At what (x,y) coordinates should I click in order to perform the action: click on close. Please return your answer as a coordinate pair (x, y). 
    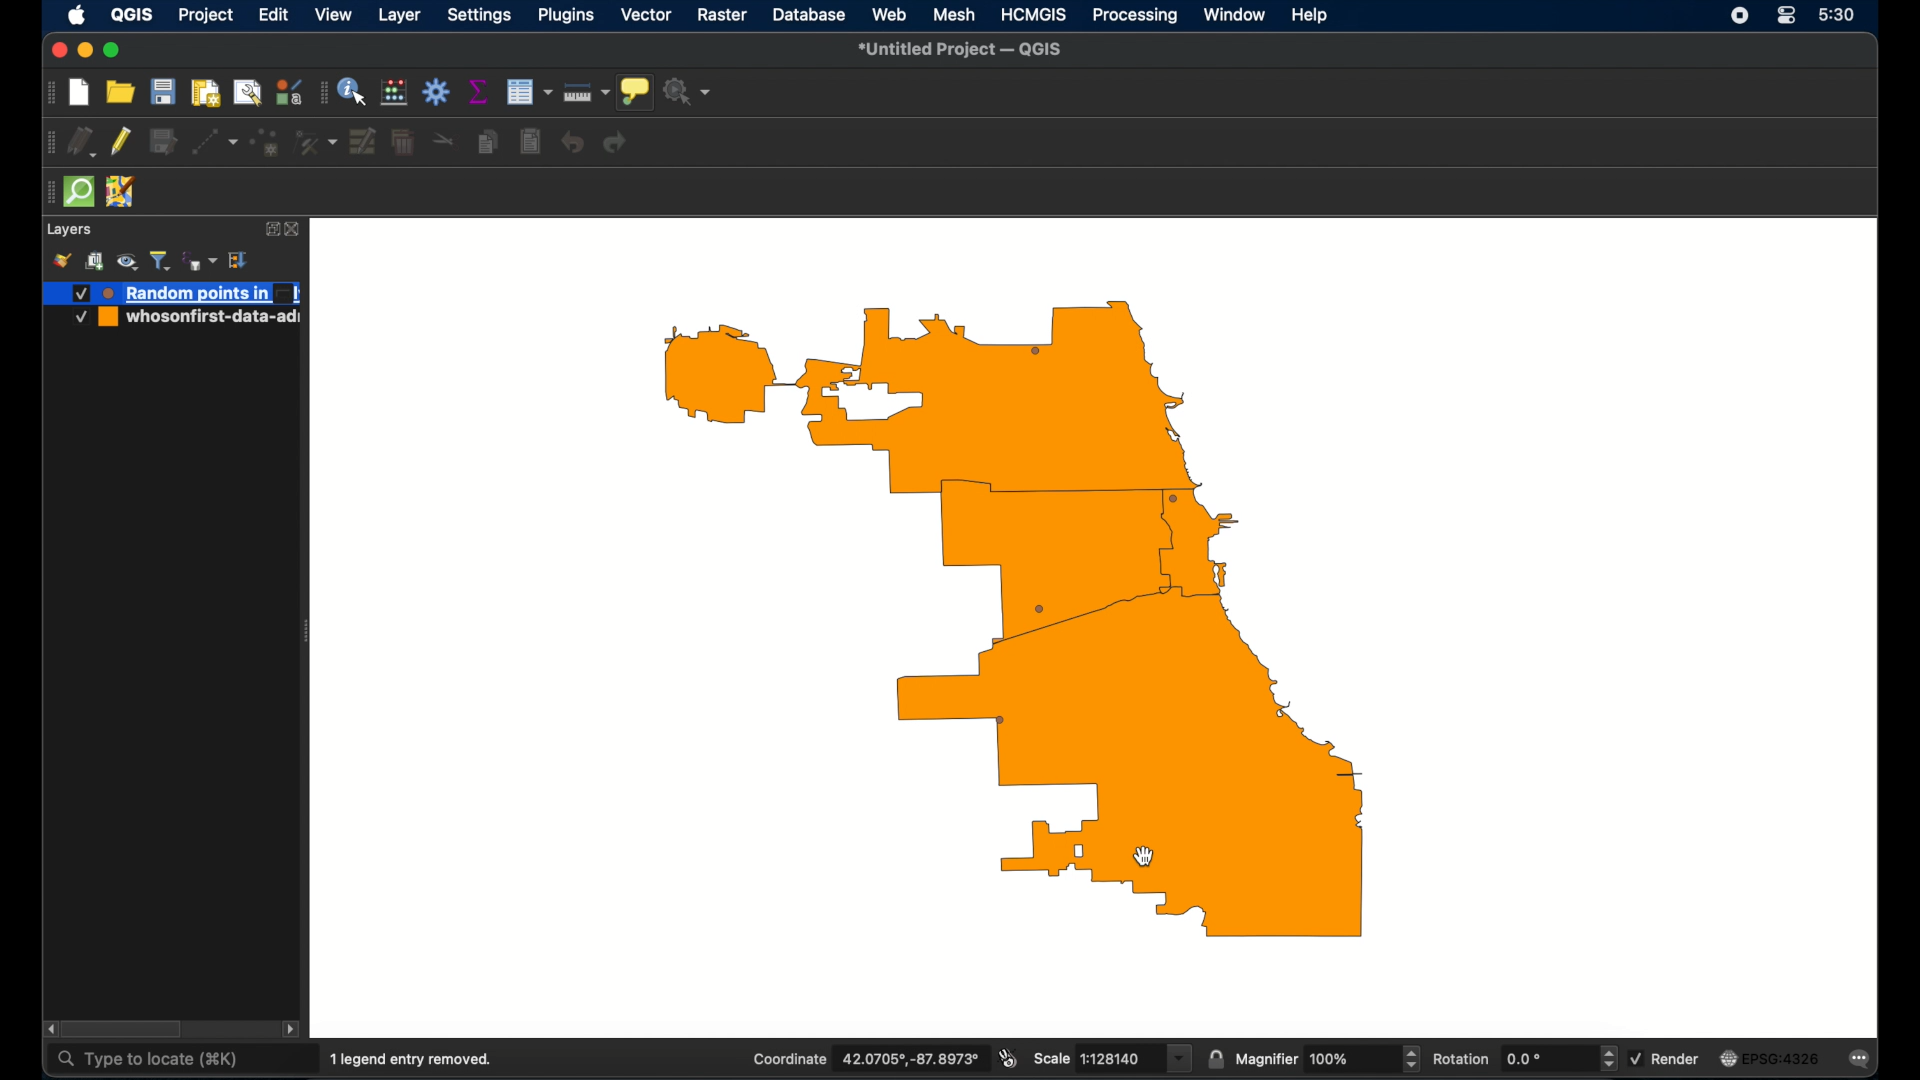
    Looking at the image, I should click on (295, 230).